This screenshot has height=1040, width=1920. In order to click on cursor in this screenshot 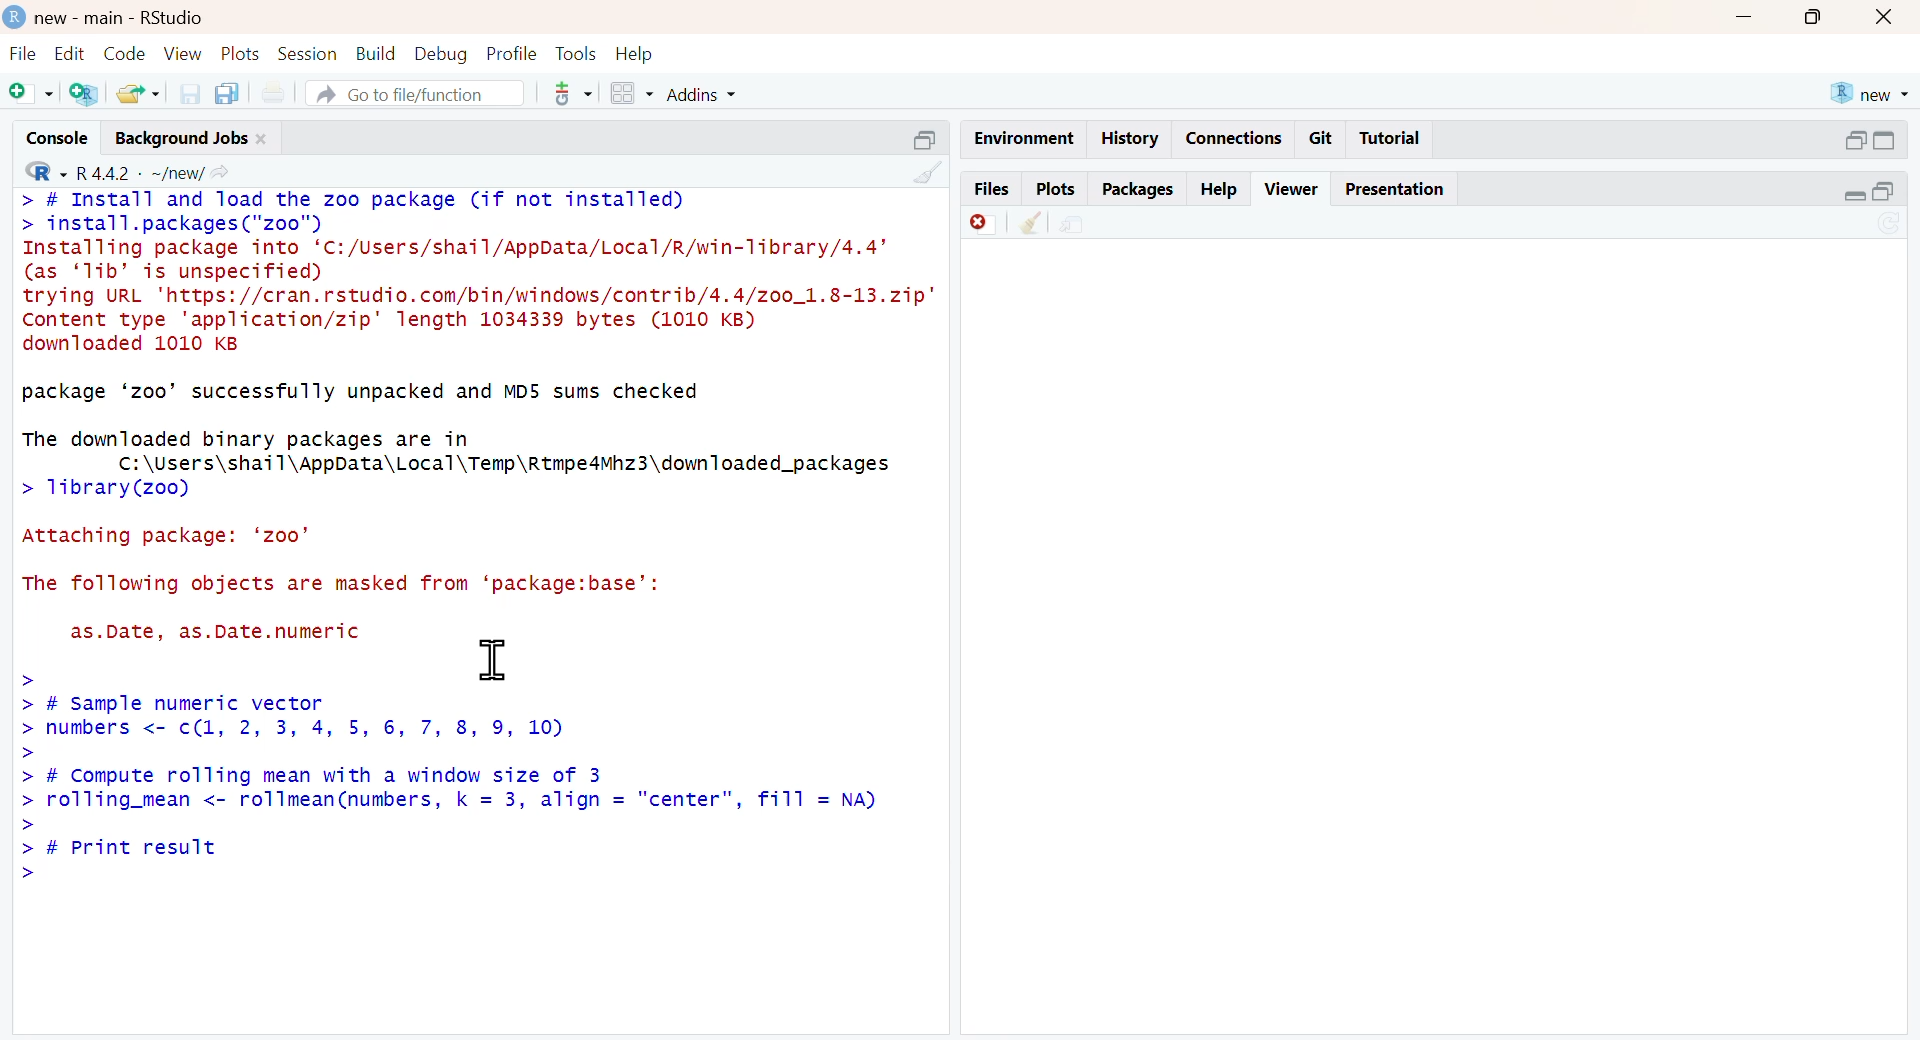, I will do `click(498, 660)`.